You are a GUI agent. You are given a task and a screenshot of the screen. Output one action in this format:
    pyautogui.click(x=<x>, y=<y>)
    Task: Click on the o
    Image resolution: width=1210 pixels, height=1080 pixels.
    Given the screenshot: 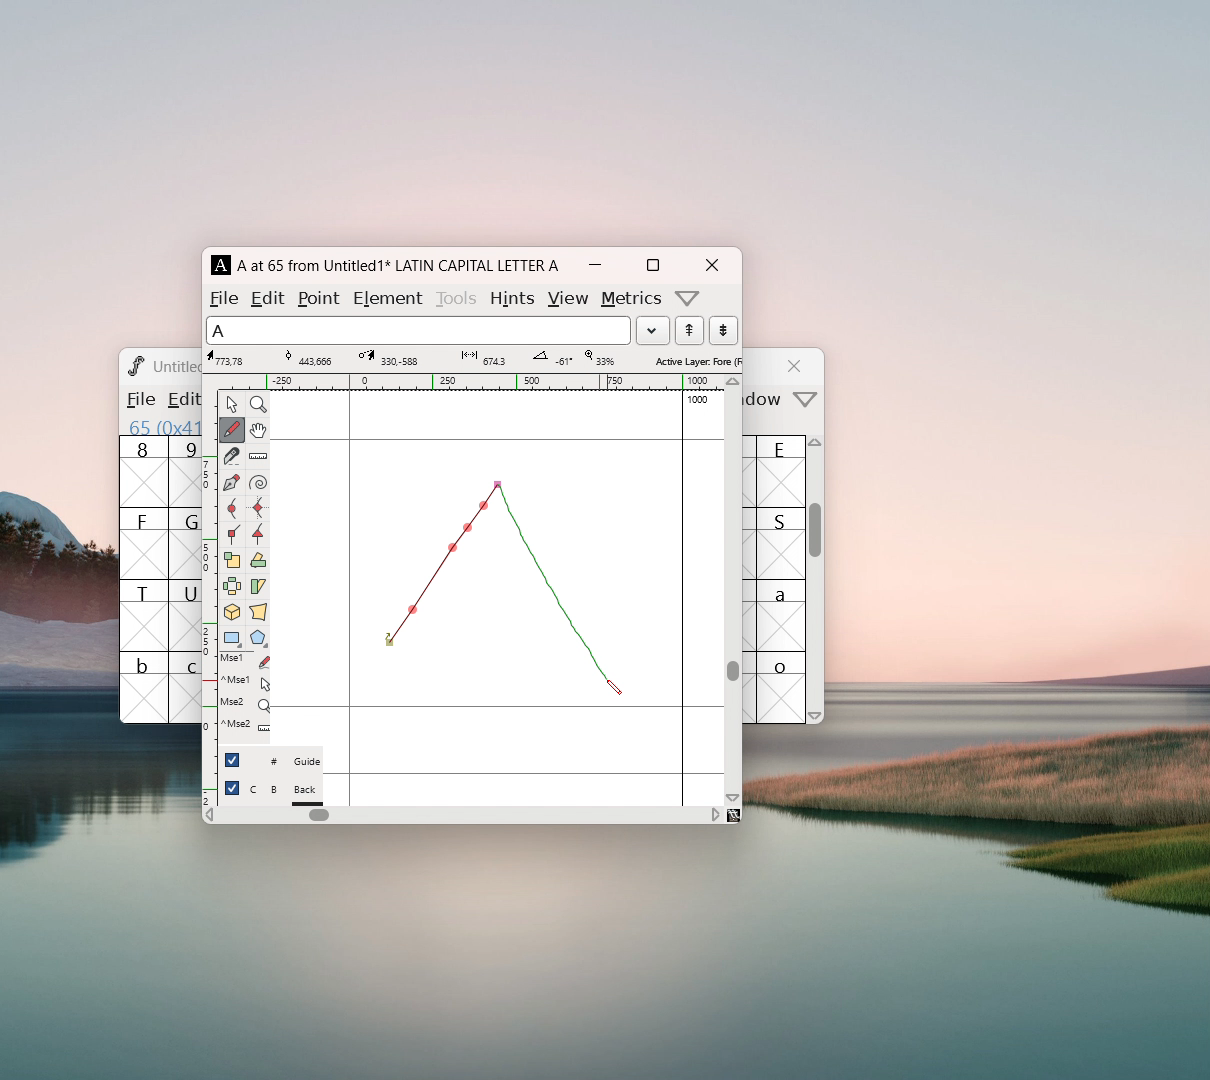 What is the action you would take?
    pyautogui.click(x=783, y=687)
    